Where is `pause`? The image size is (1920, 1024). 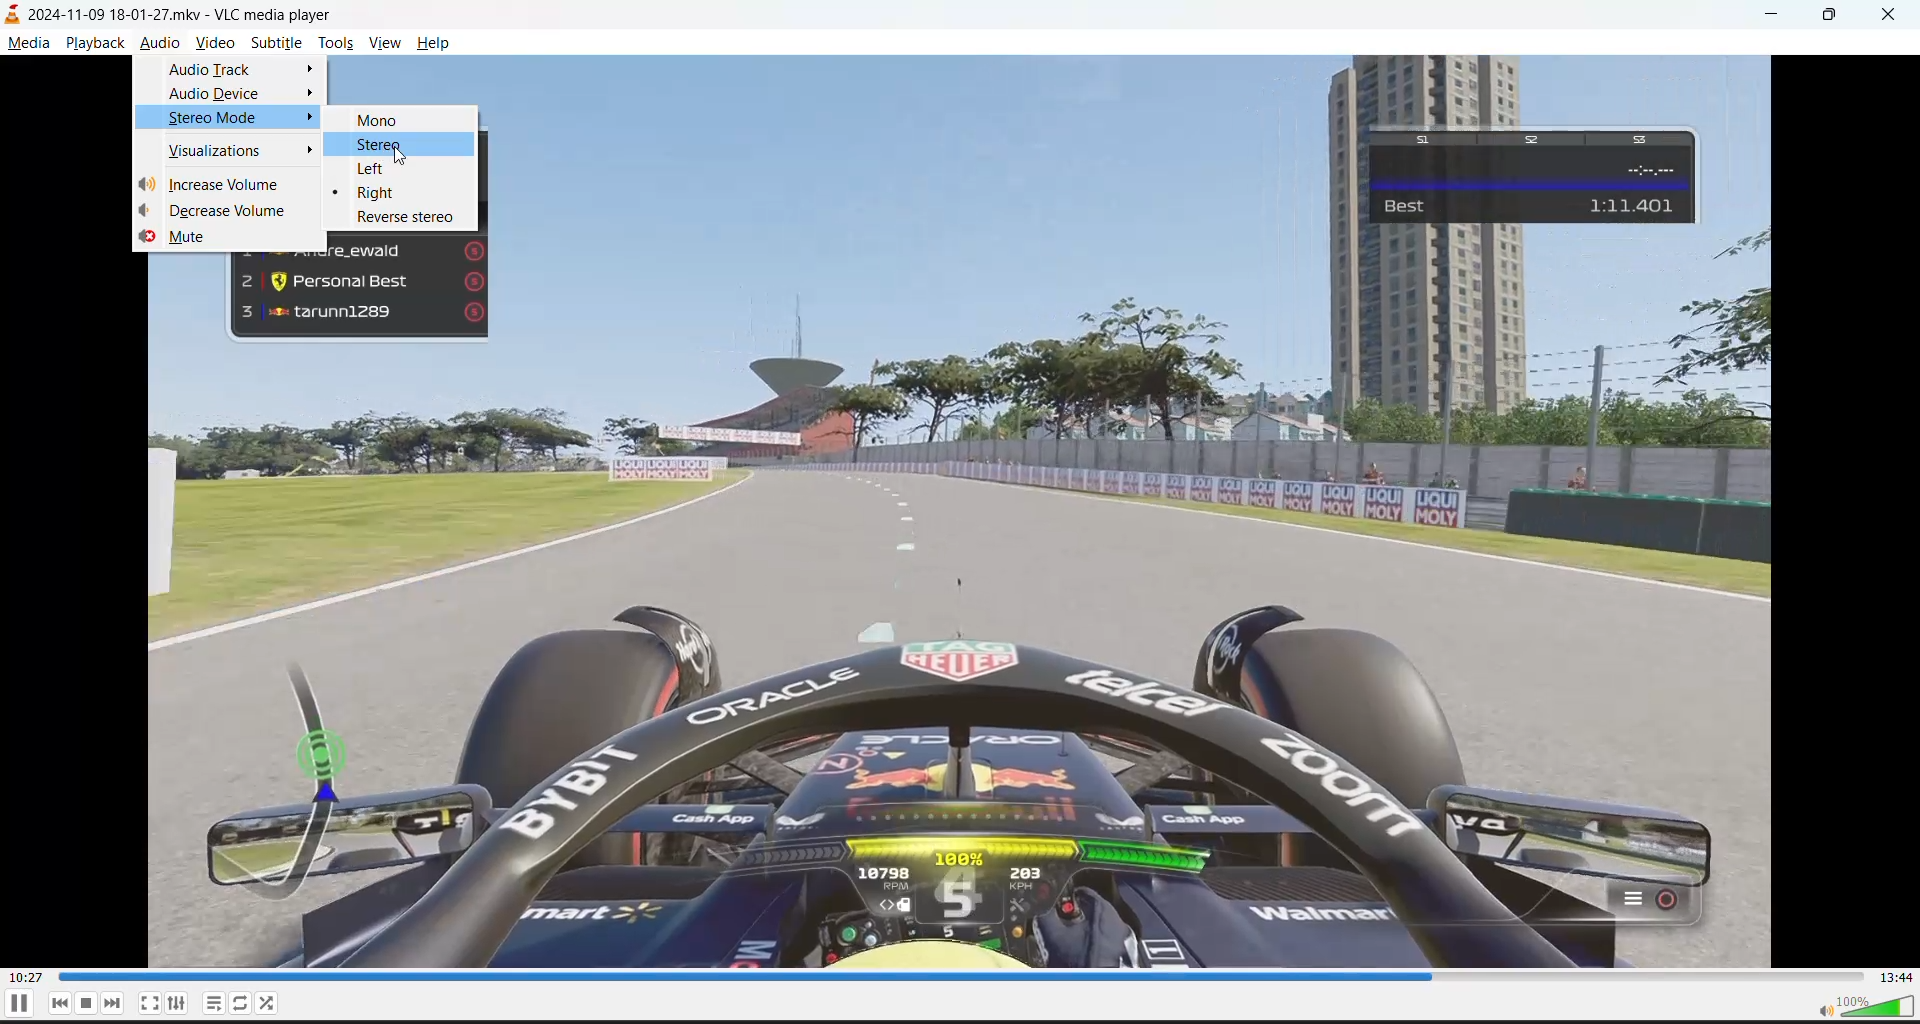
pause is located at coordinates (16, 1004).